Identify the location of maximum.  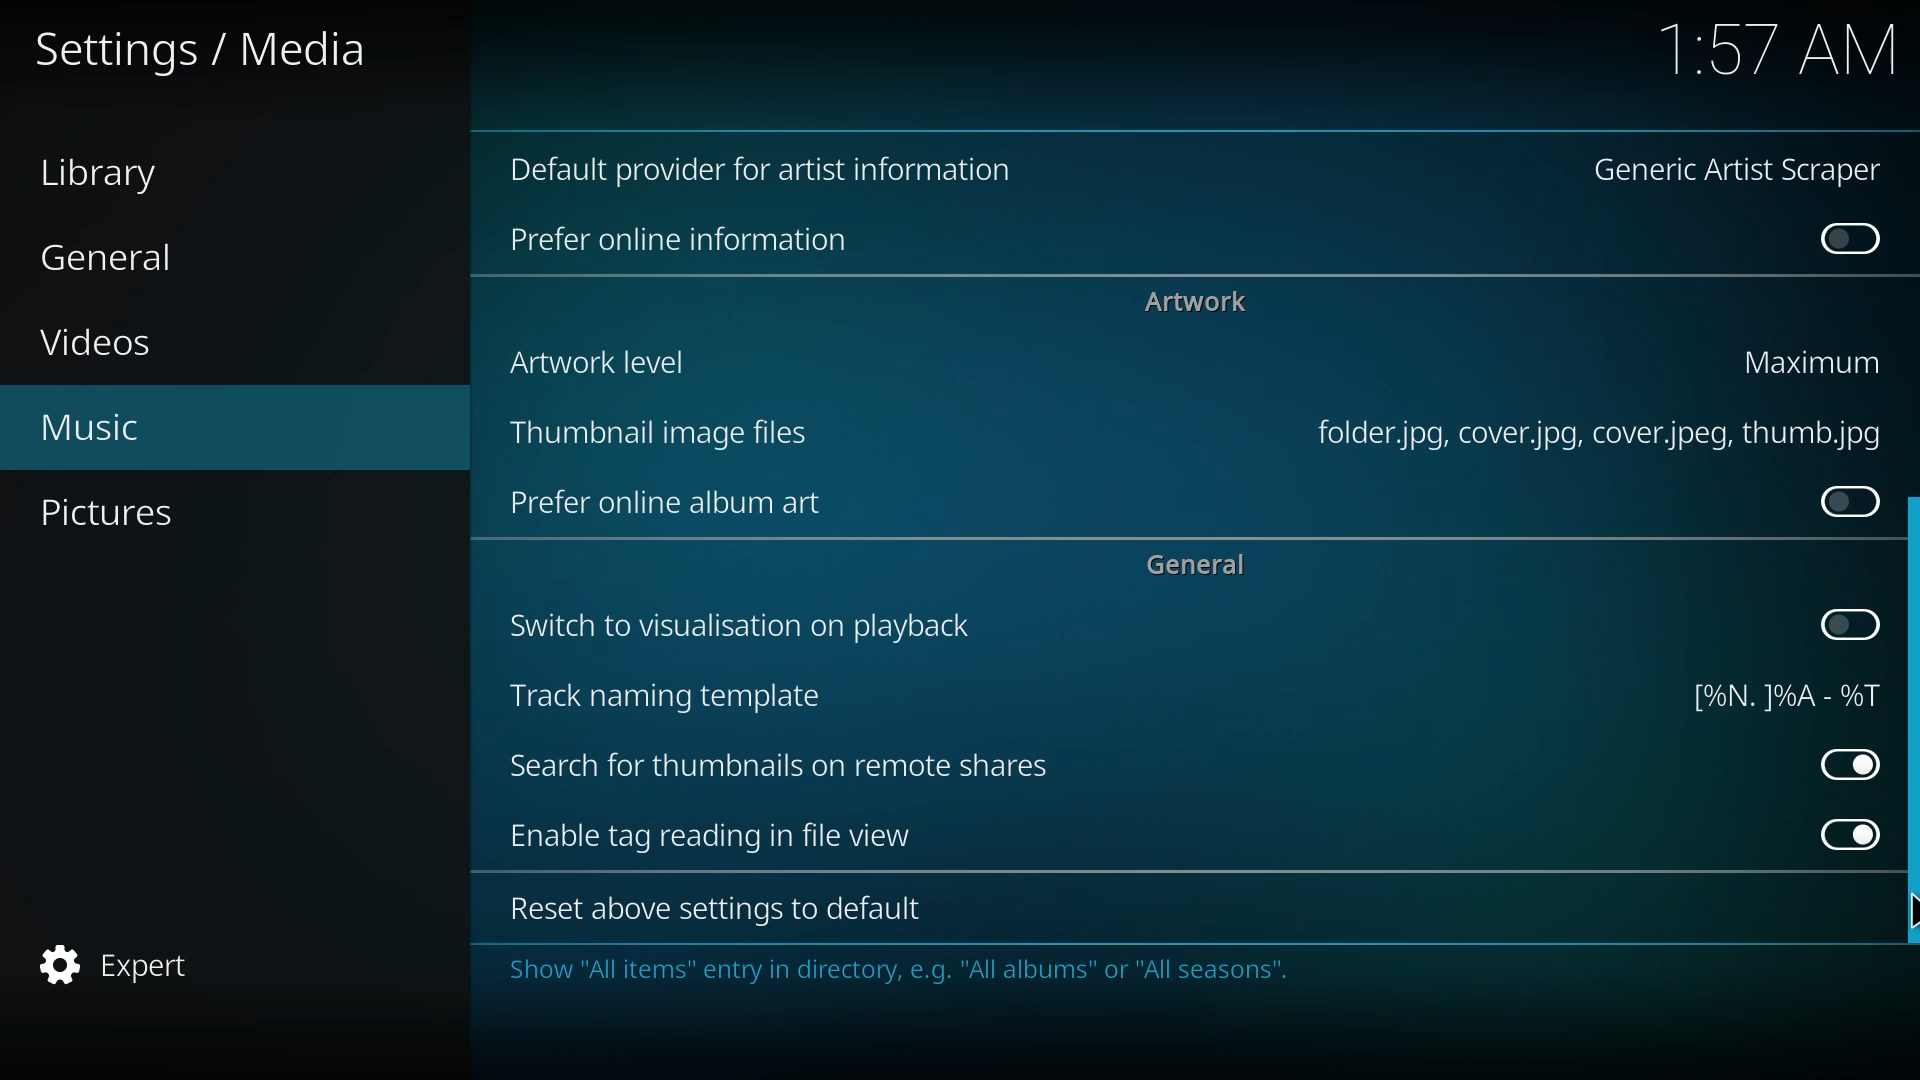
(1815, 361).